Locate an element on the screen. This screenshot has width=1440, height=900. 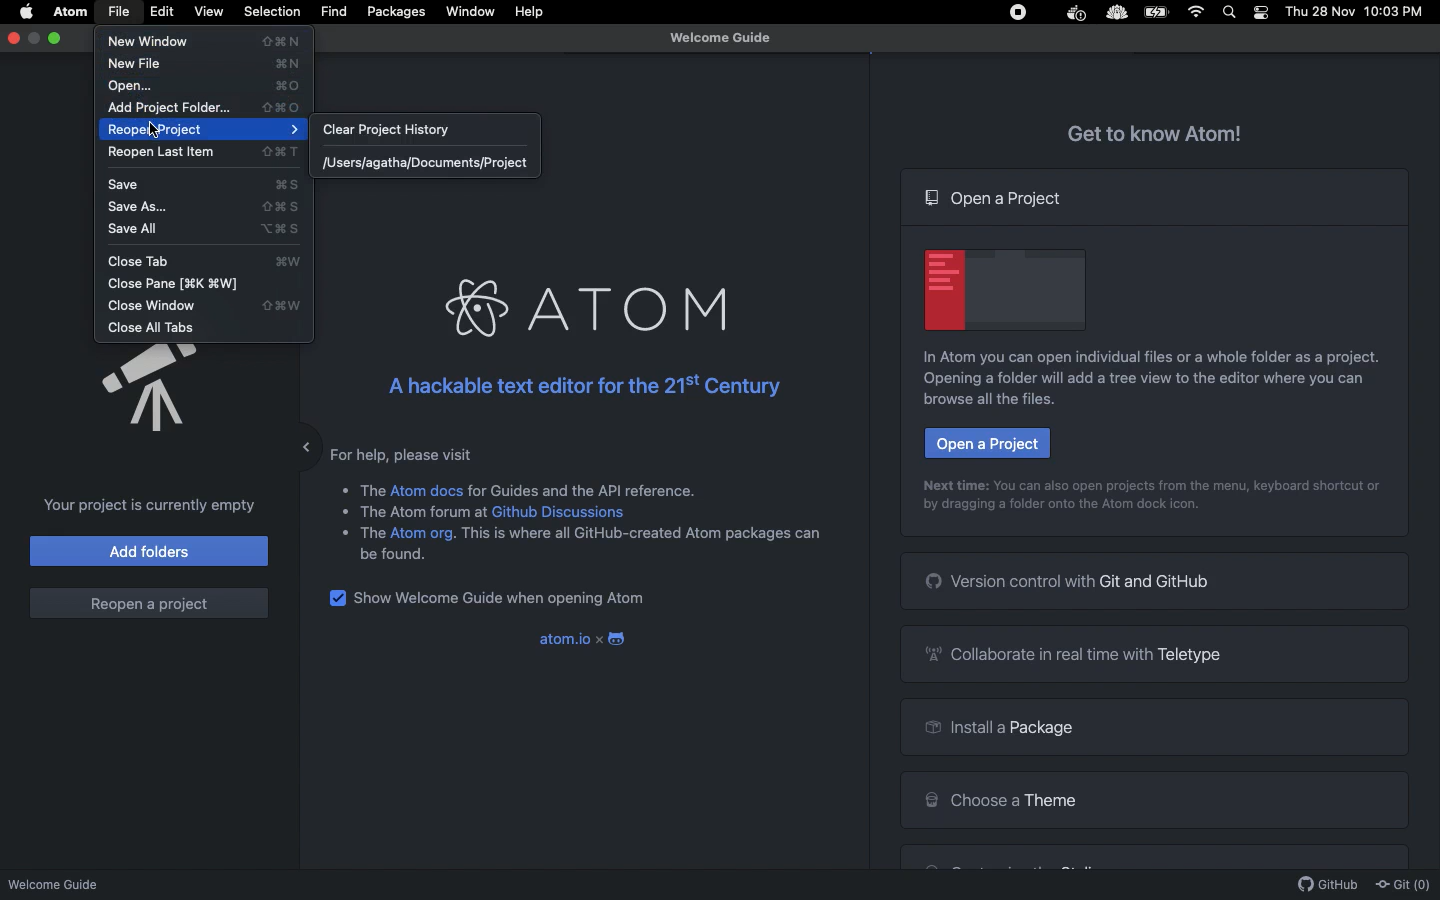
Open a project is located at coordinates (986, 443).